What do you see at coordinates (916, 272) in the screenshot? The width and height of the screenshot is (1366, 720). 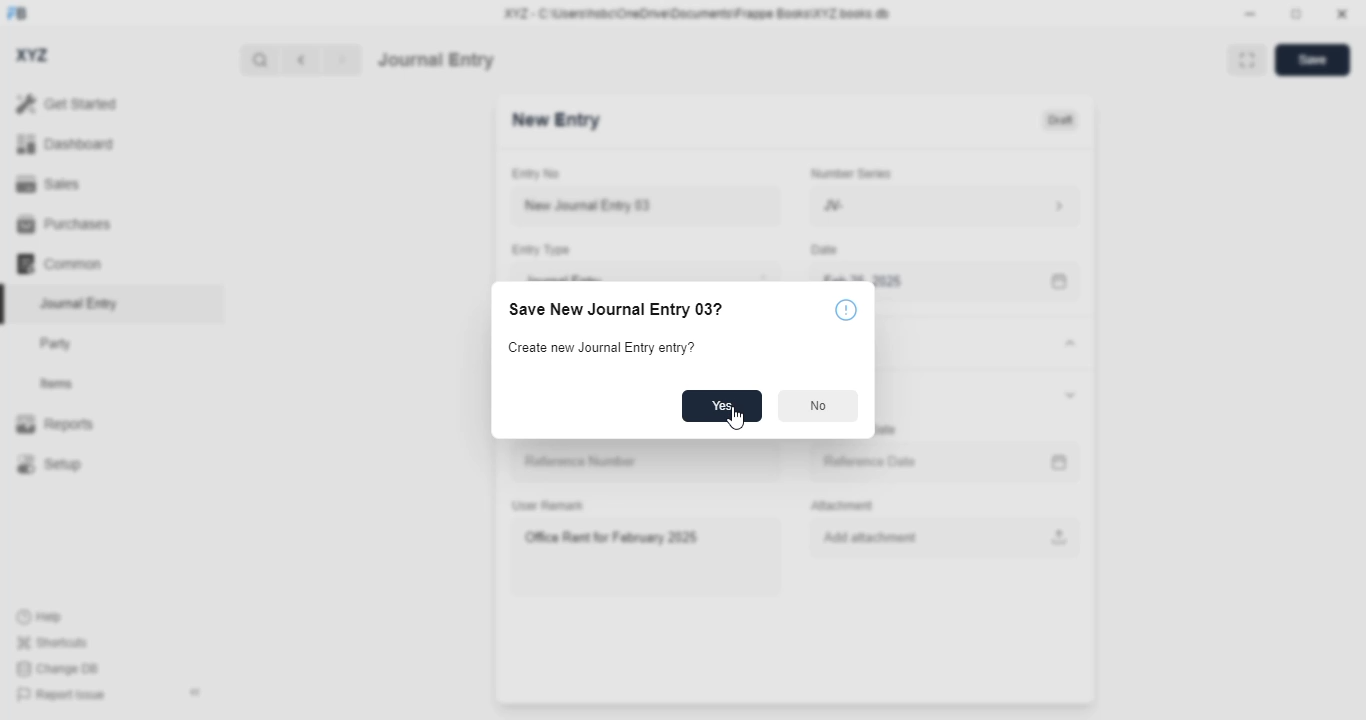 I see `feb 25, 2025` at bounding box center [916, 272].